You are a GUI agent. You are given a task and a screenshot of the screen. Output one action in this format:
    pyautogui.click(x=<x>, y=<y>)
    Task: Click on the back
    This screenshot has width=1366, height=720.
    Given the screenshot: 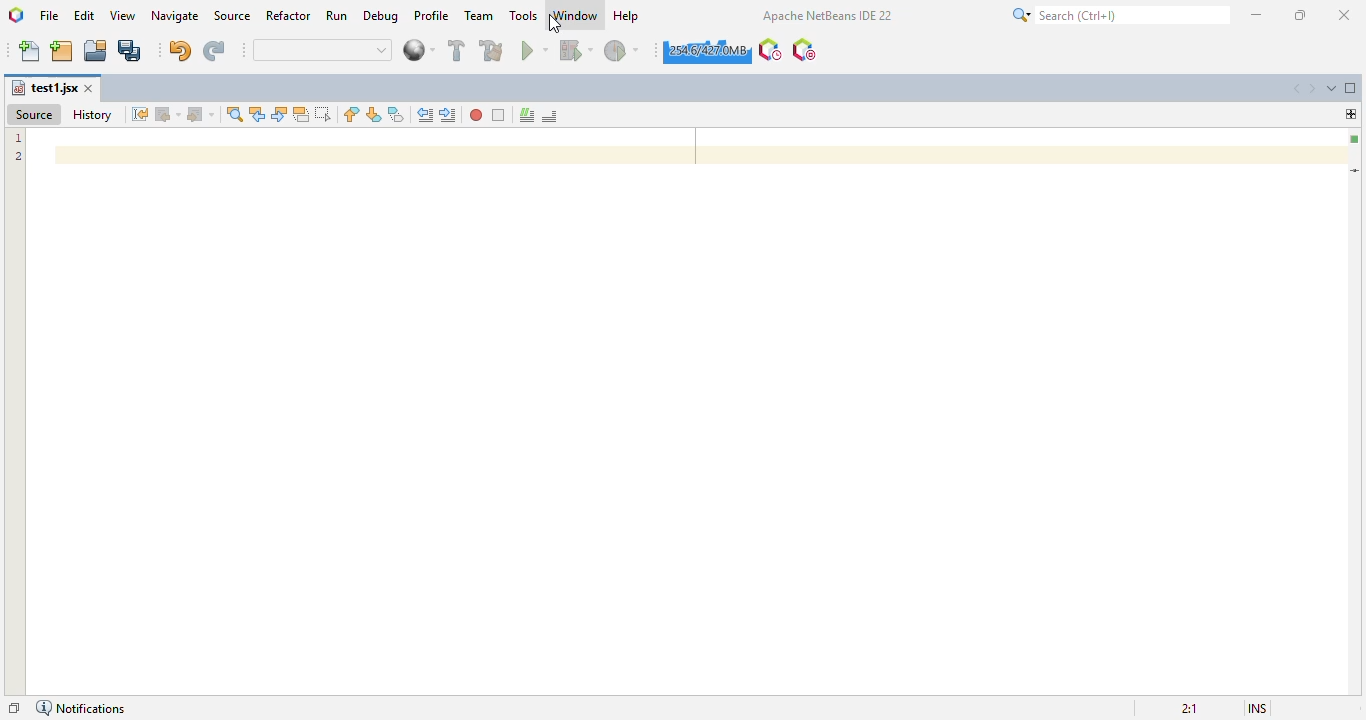 What is the action you would take?
    pyautogui.click(x=169, y=114)
    